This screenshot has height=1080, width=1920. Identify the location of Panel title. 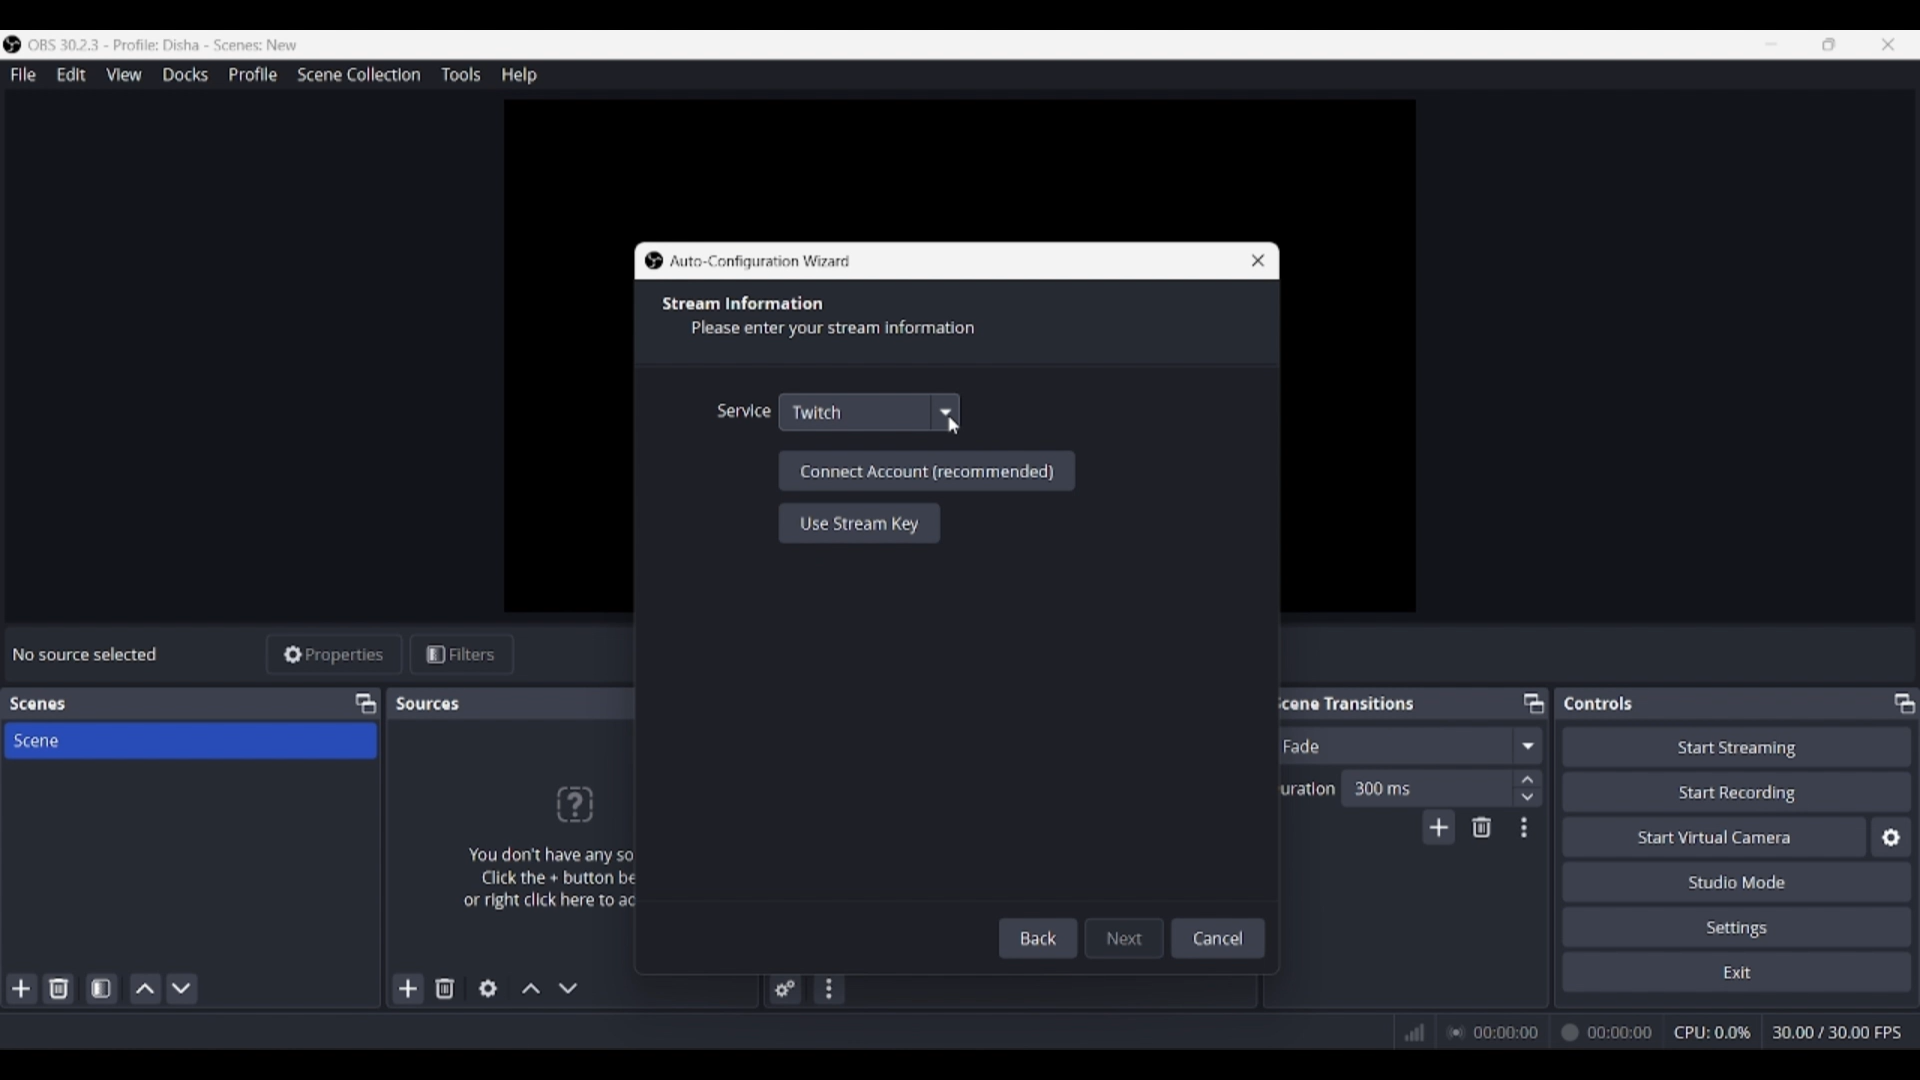
(430, 703).